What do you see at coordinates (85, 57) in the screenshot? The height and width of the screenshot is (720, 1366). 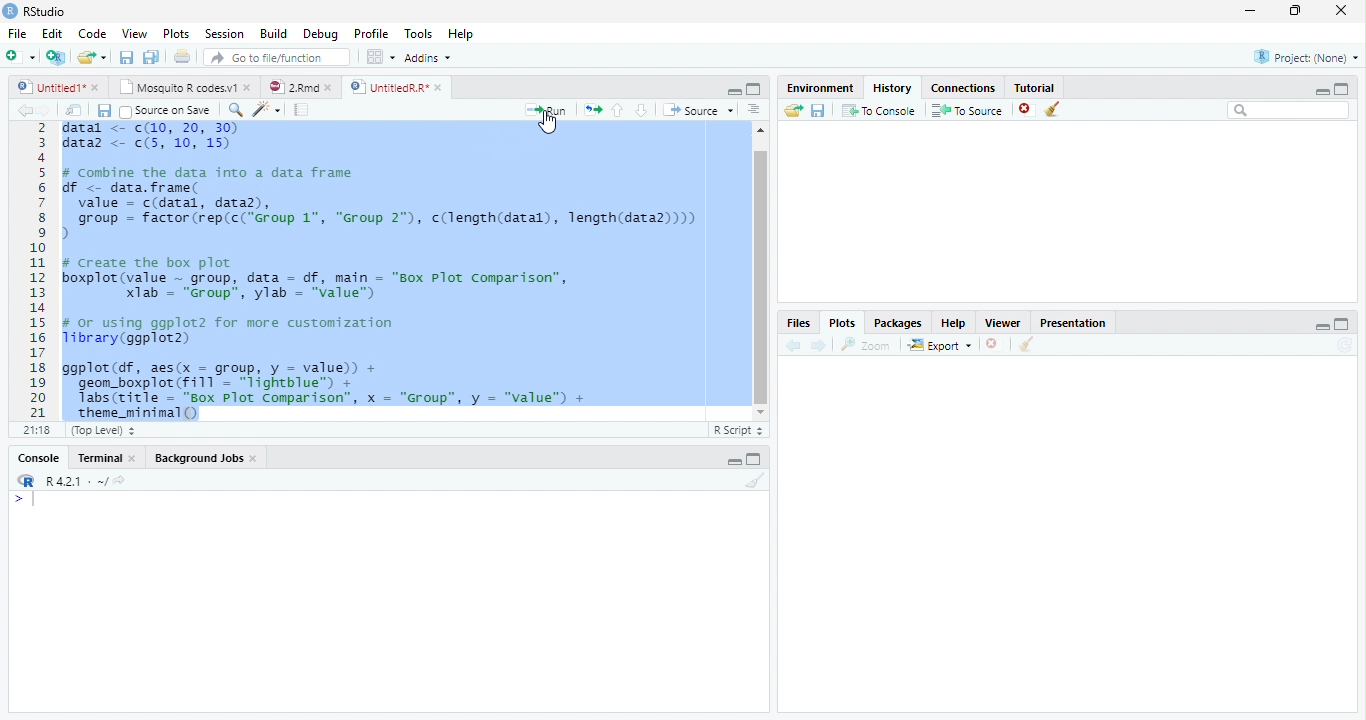 I see `Open an existing file` at bounding box center [85, 57].